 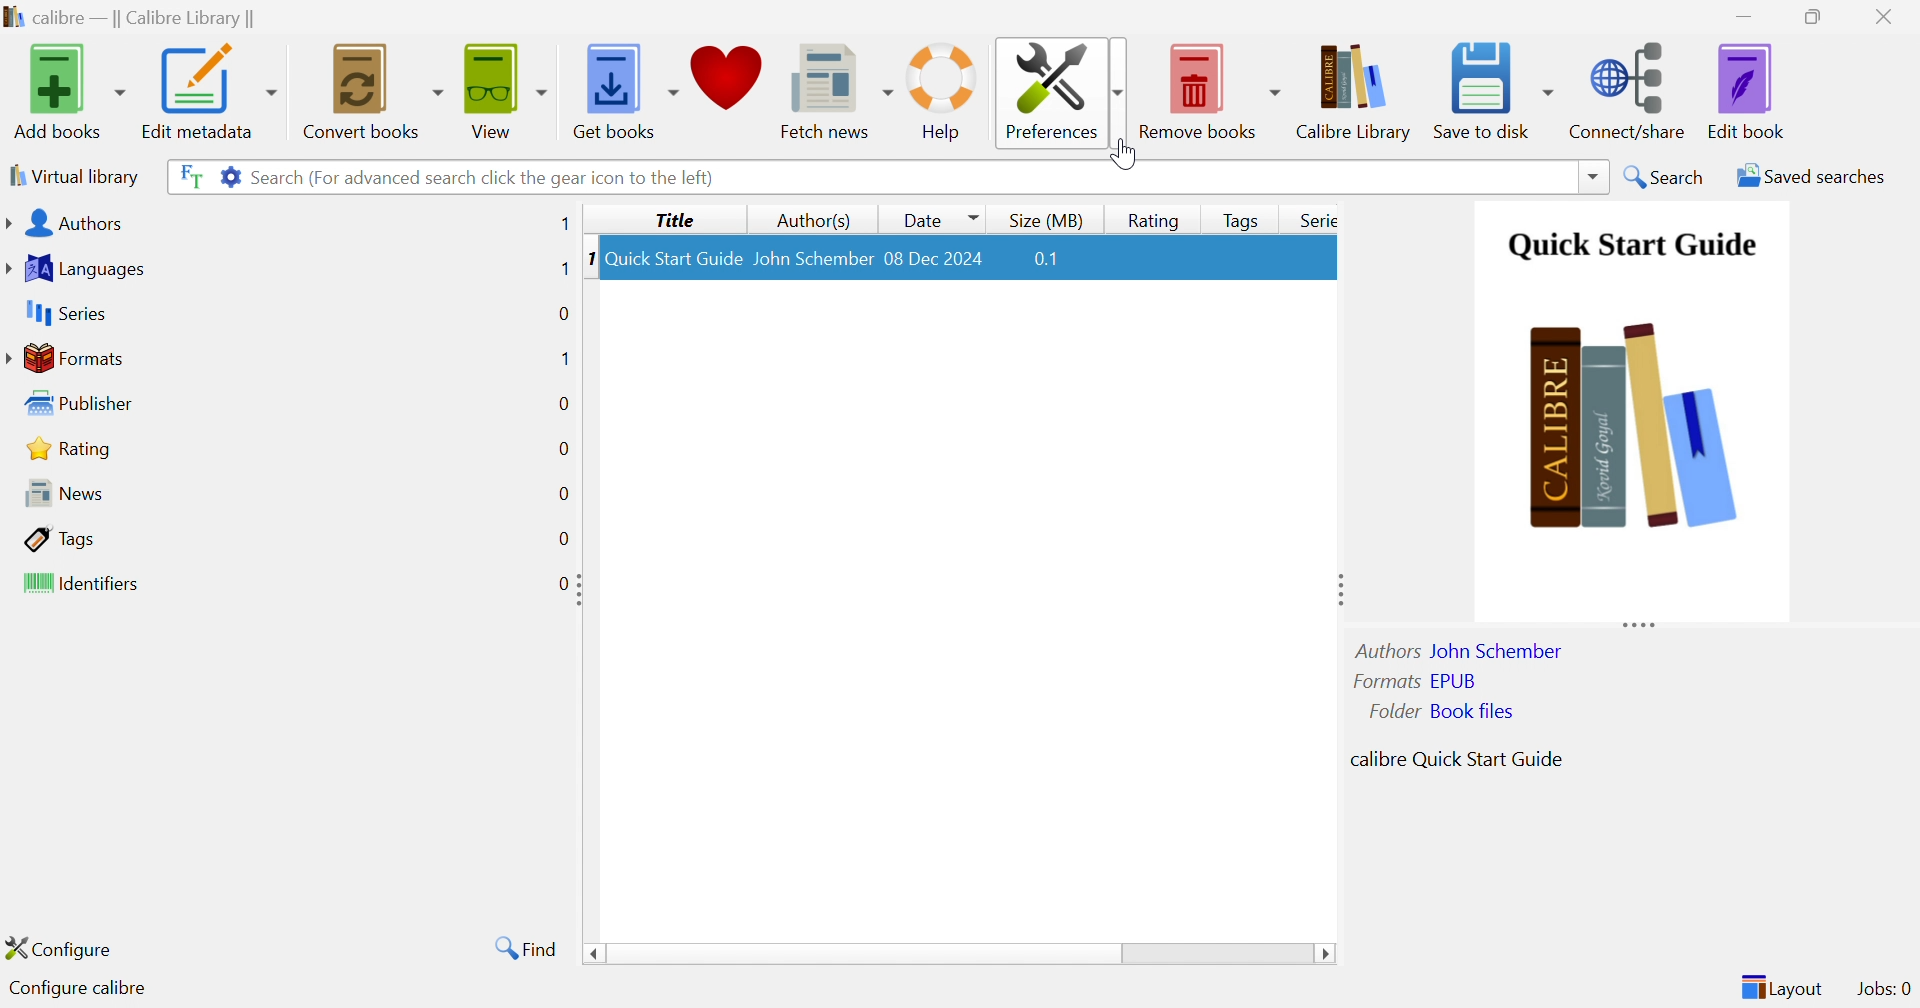 I want to click on 1, so click(x=563, y=357).